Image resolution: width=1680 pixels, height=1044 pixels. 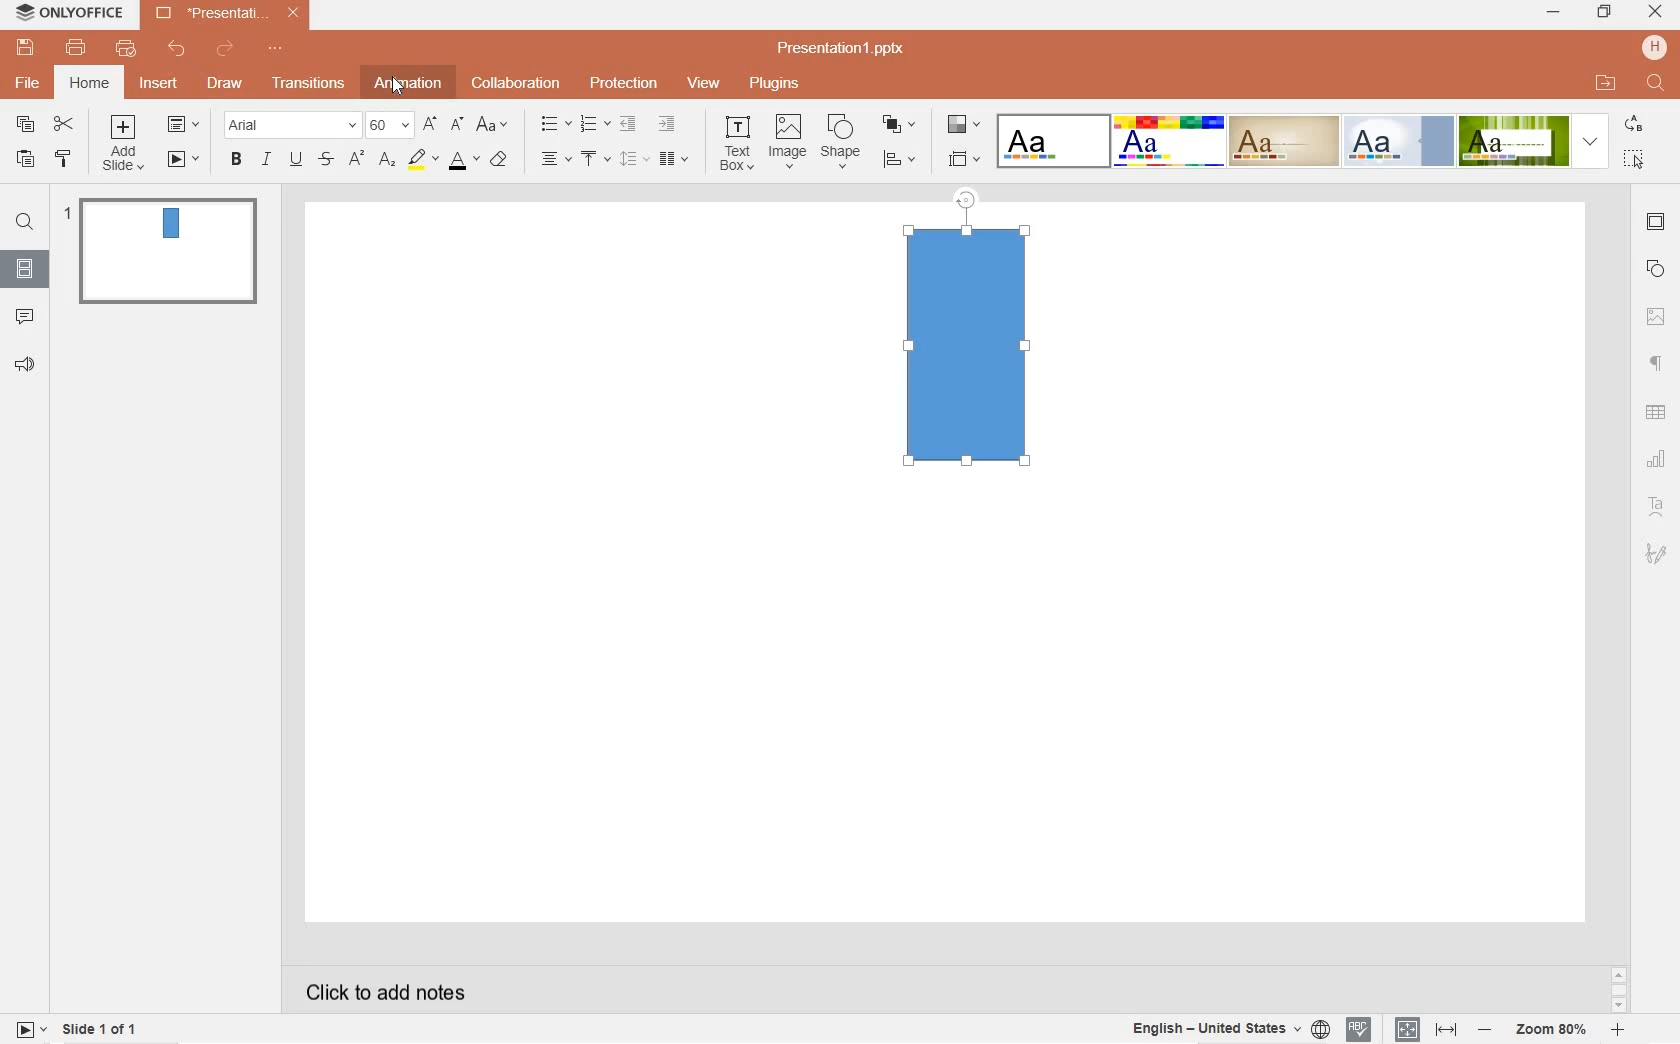 What do you see at coordinates (102, 1032) in the screenshot?
I see `slide 1 of 1` at bounding box center [102, 1032].